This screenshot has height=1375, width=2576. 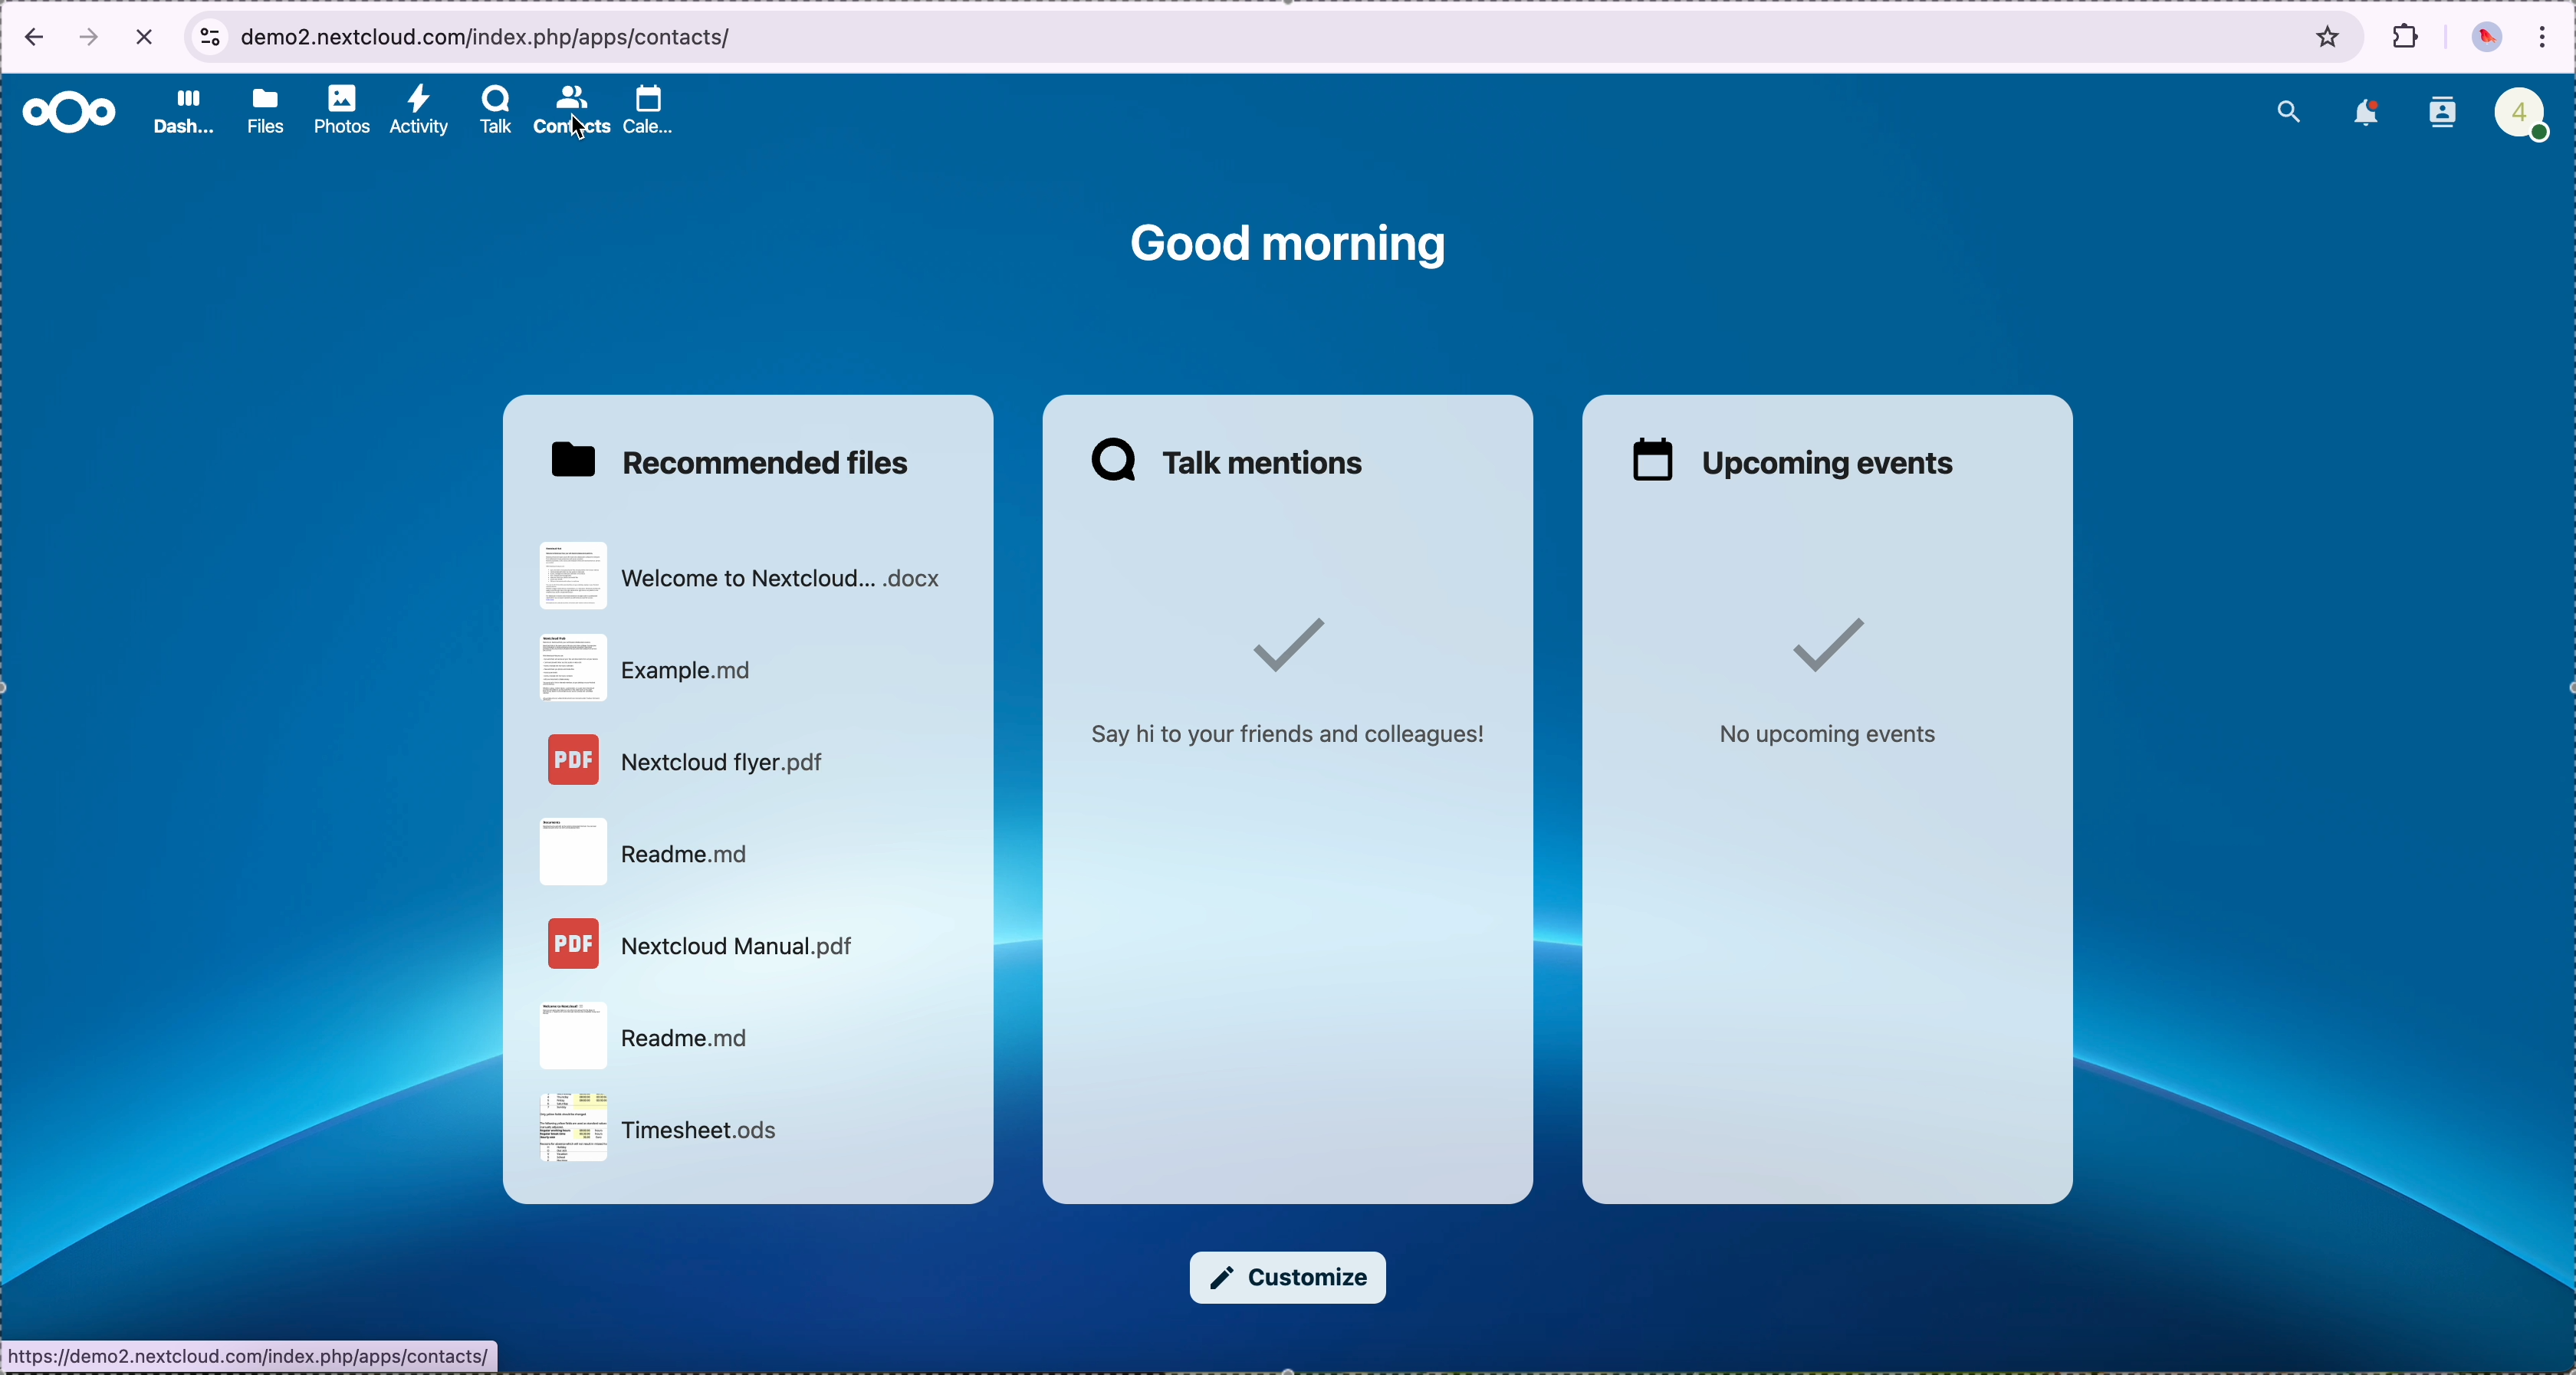 I want to click on contacts, so click(x=2441, y=113).